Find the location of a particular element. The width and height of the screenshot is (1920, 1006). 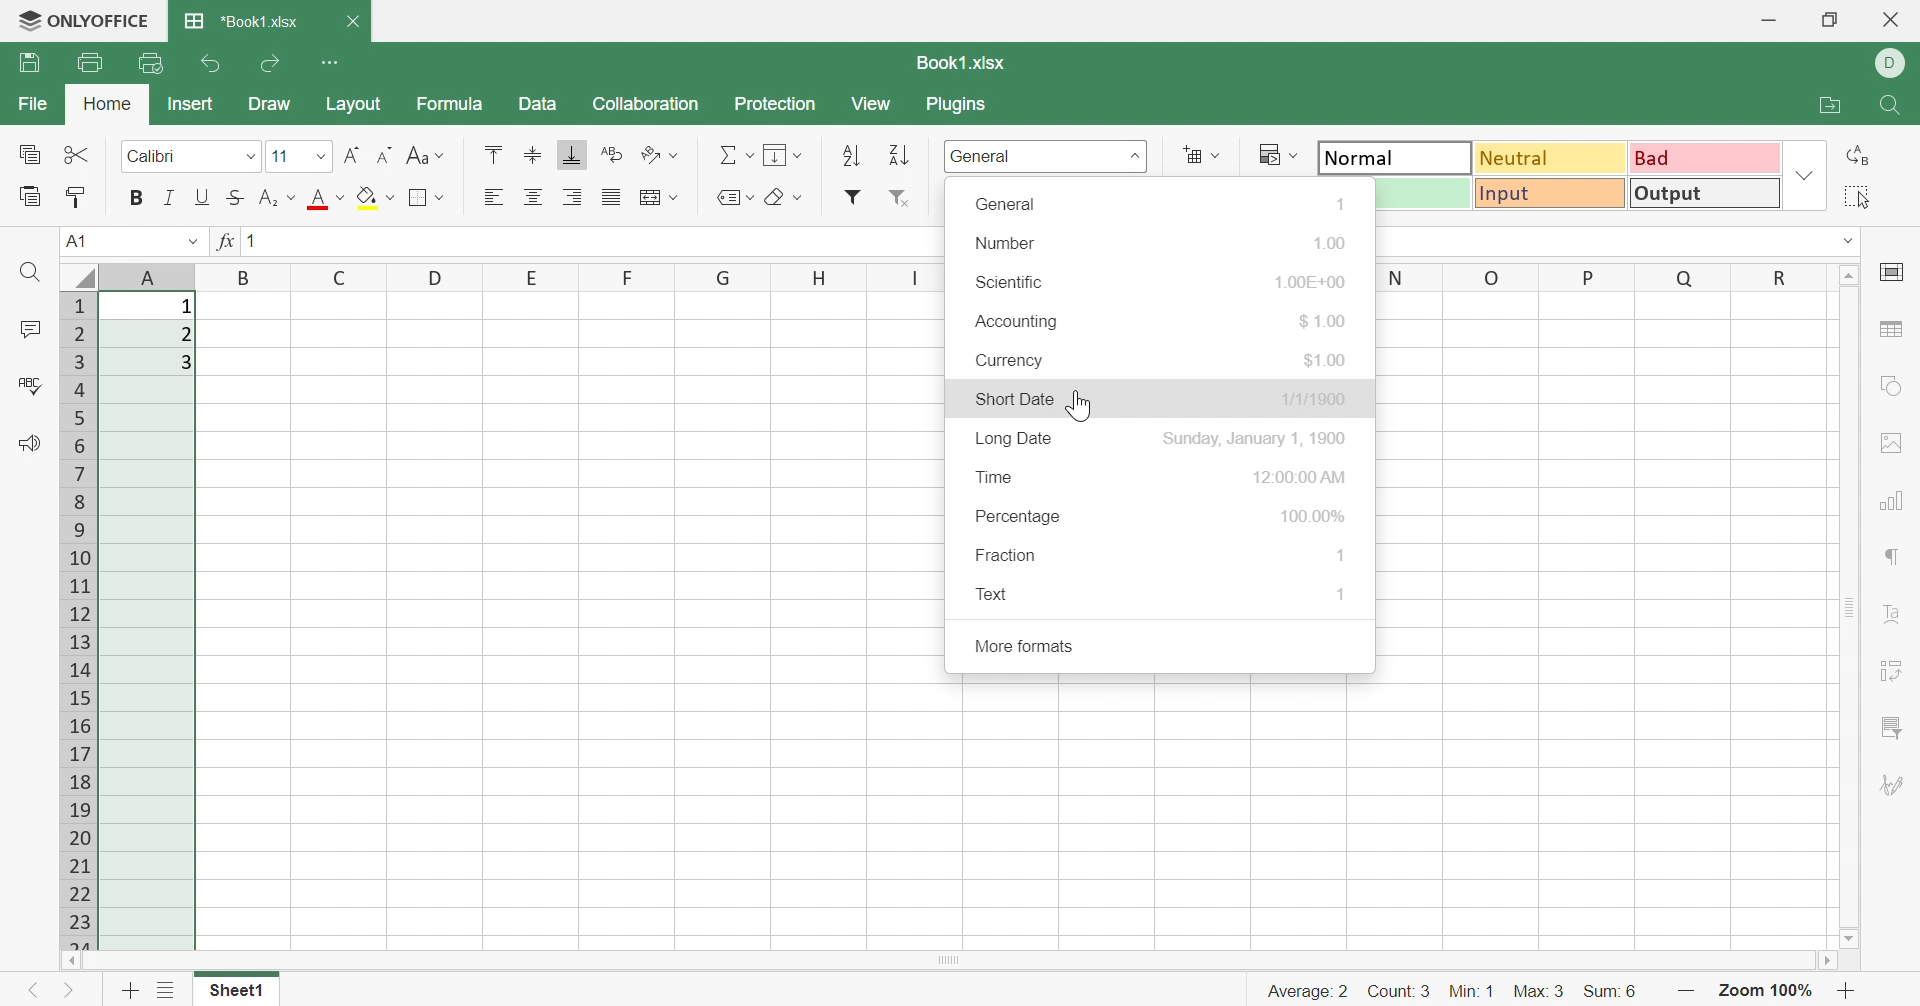

12:00:00 AM is located at coordinates (1301, 477).